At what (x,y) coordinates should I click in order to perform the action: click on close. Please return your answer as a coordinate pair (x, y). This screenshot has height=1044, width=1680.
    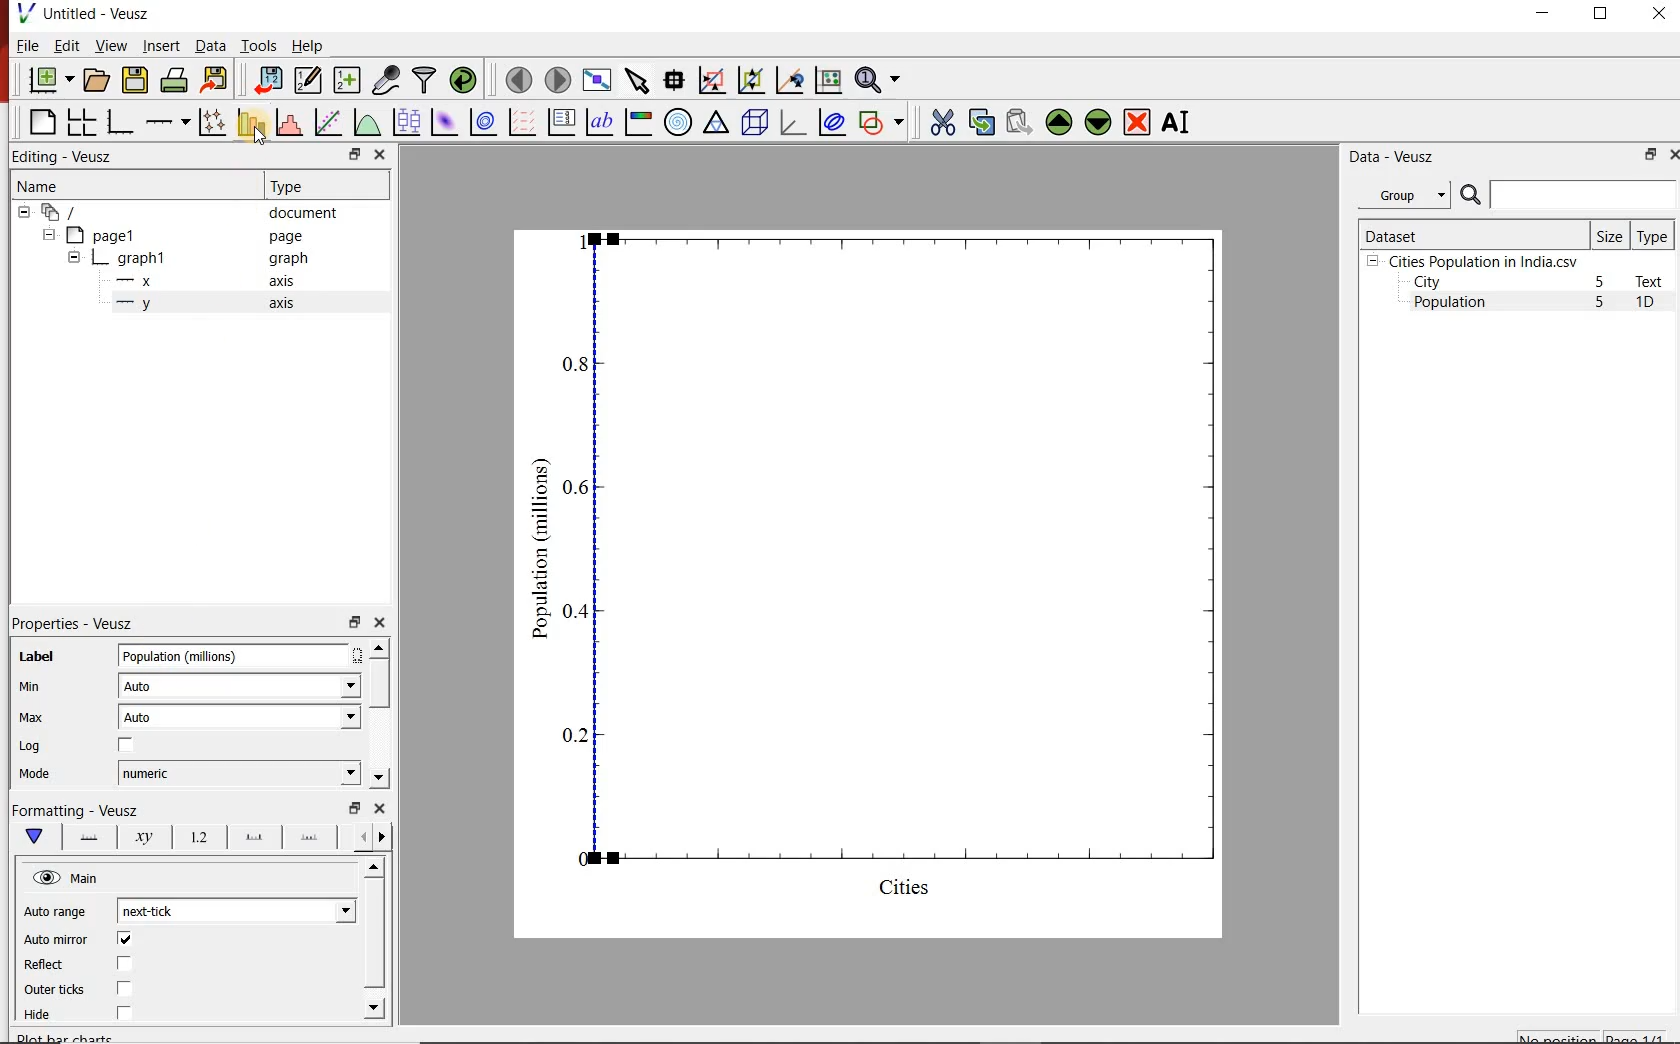
    Looking at the image, I should click on (379, 623).